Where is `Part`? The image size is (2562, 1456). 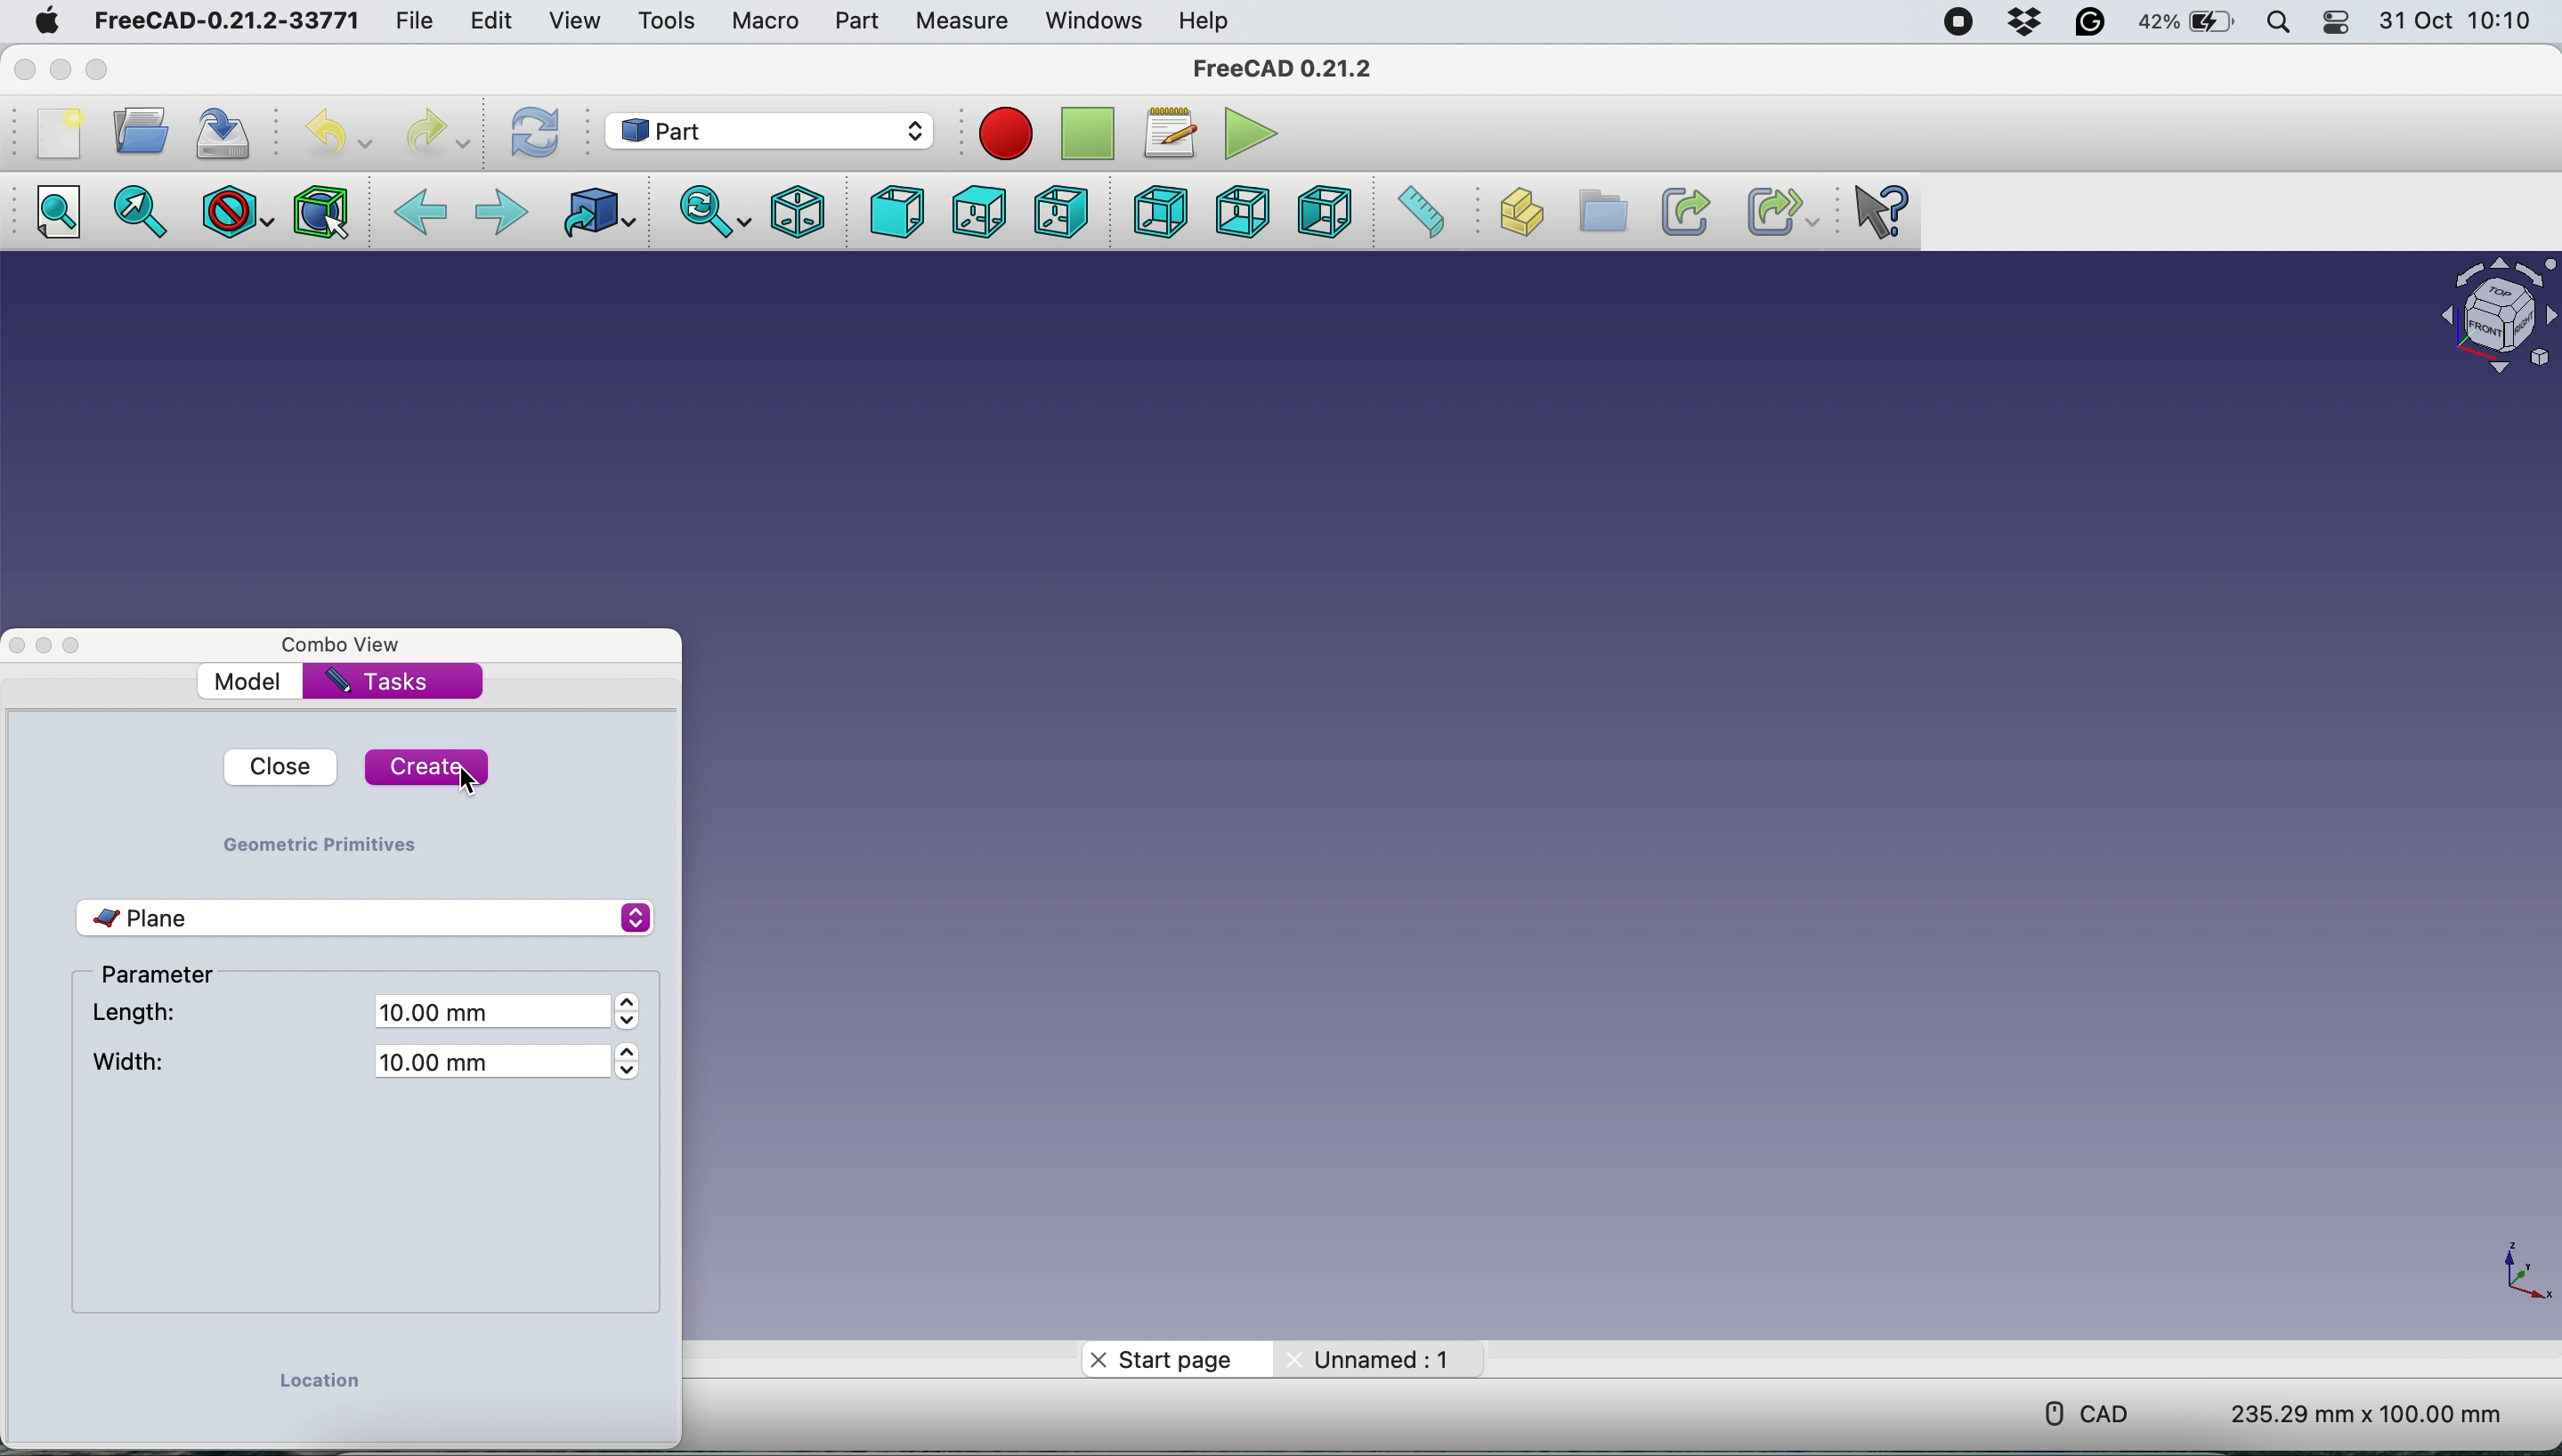
Part is located at coordinates (858, 20).